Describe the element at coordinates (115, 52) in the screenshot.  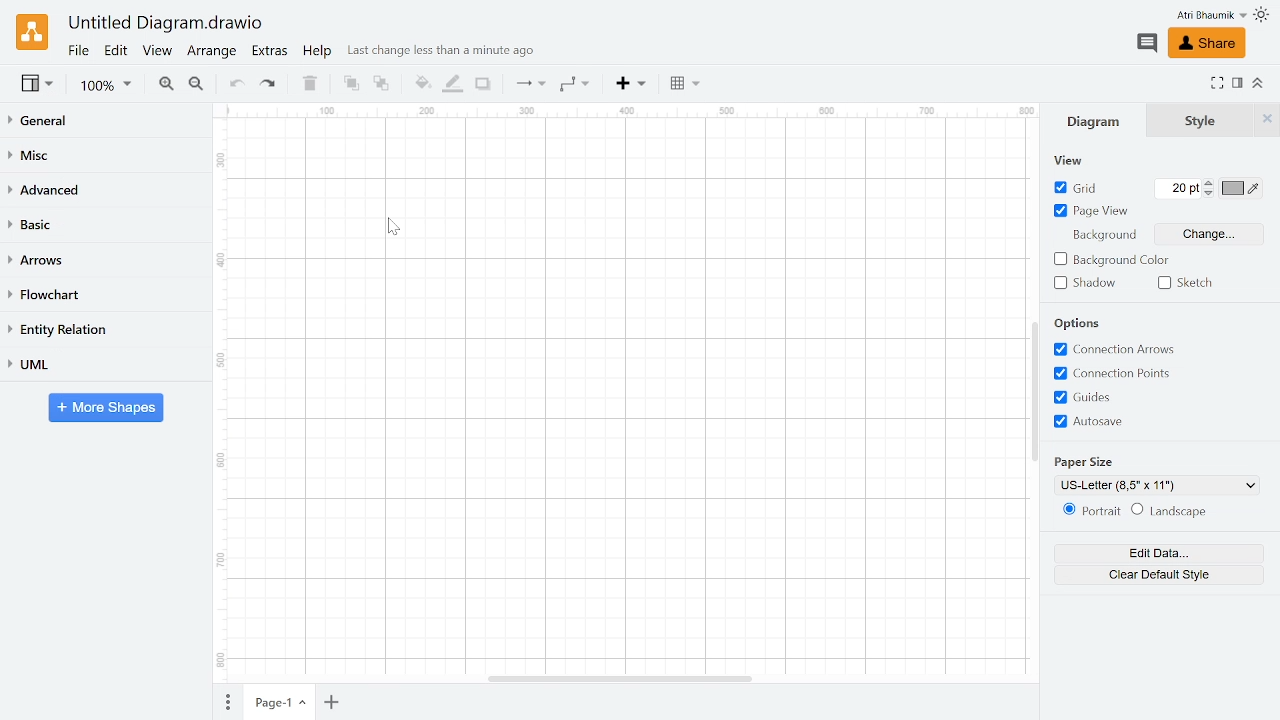
I see `Edit` at that location.